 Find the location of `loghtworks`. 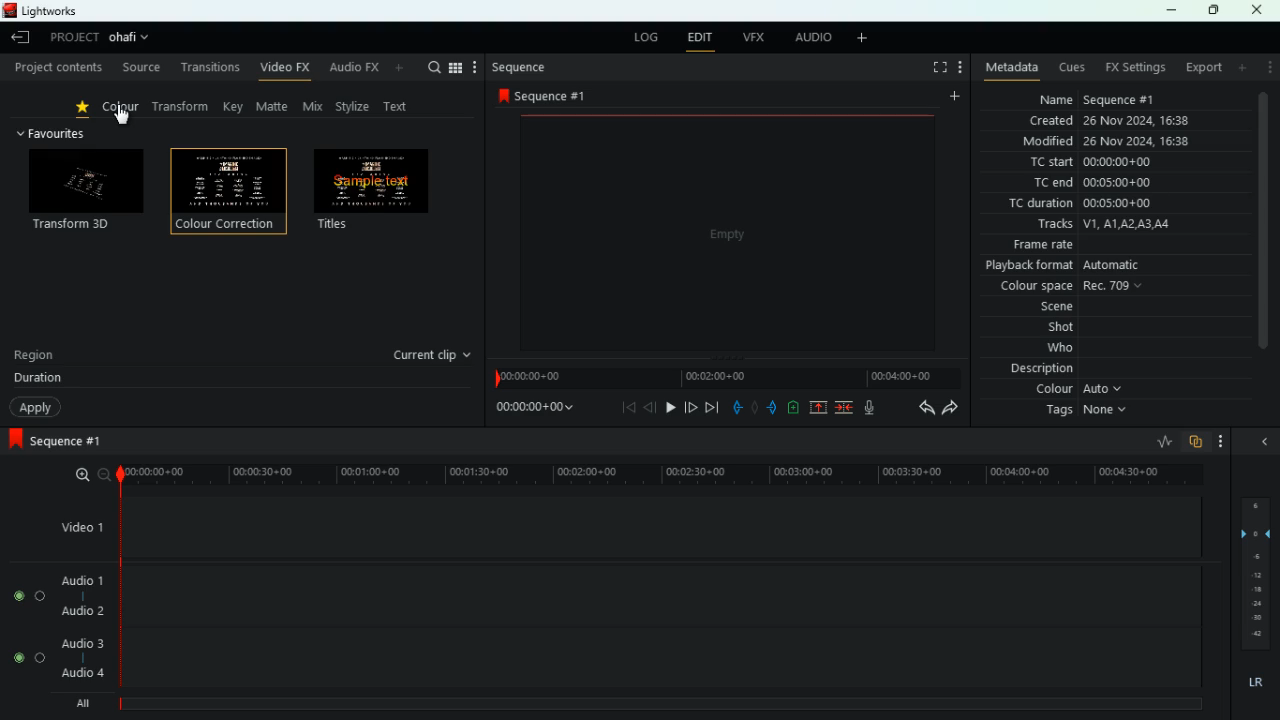

loghtworks is located at coordinates (55, 10).